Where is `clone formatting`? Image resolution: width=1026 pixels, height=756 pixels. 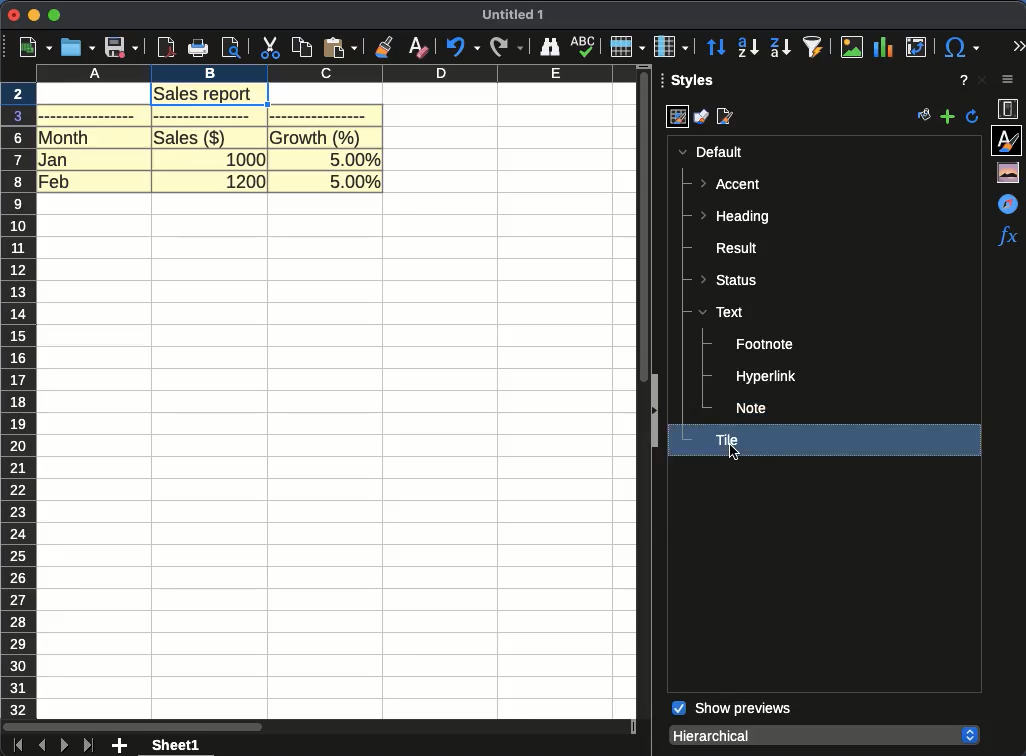
clone formatting is located at coordinates (383, 47).